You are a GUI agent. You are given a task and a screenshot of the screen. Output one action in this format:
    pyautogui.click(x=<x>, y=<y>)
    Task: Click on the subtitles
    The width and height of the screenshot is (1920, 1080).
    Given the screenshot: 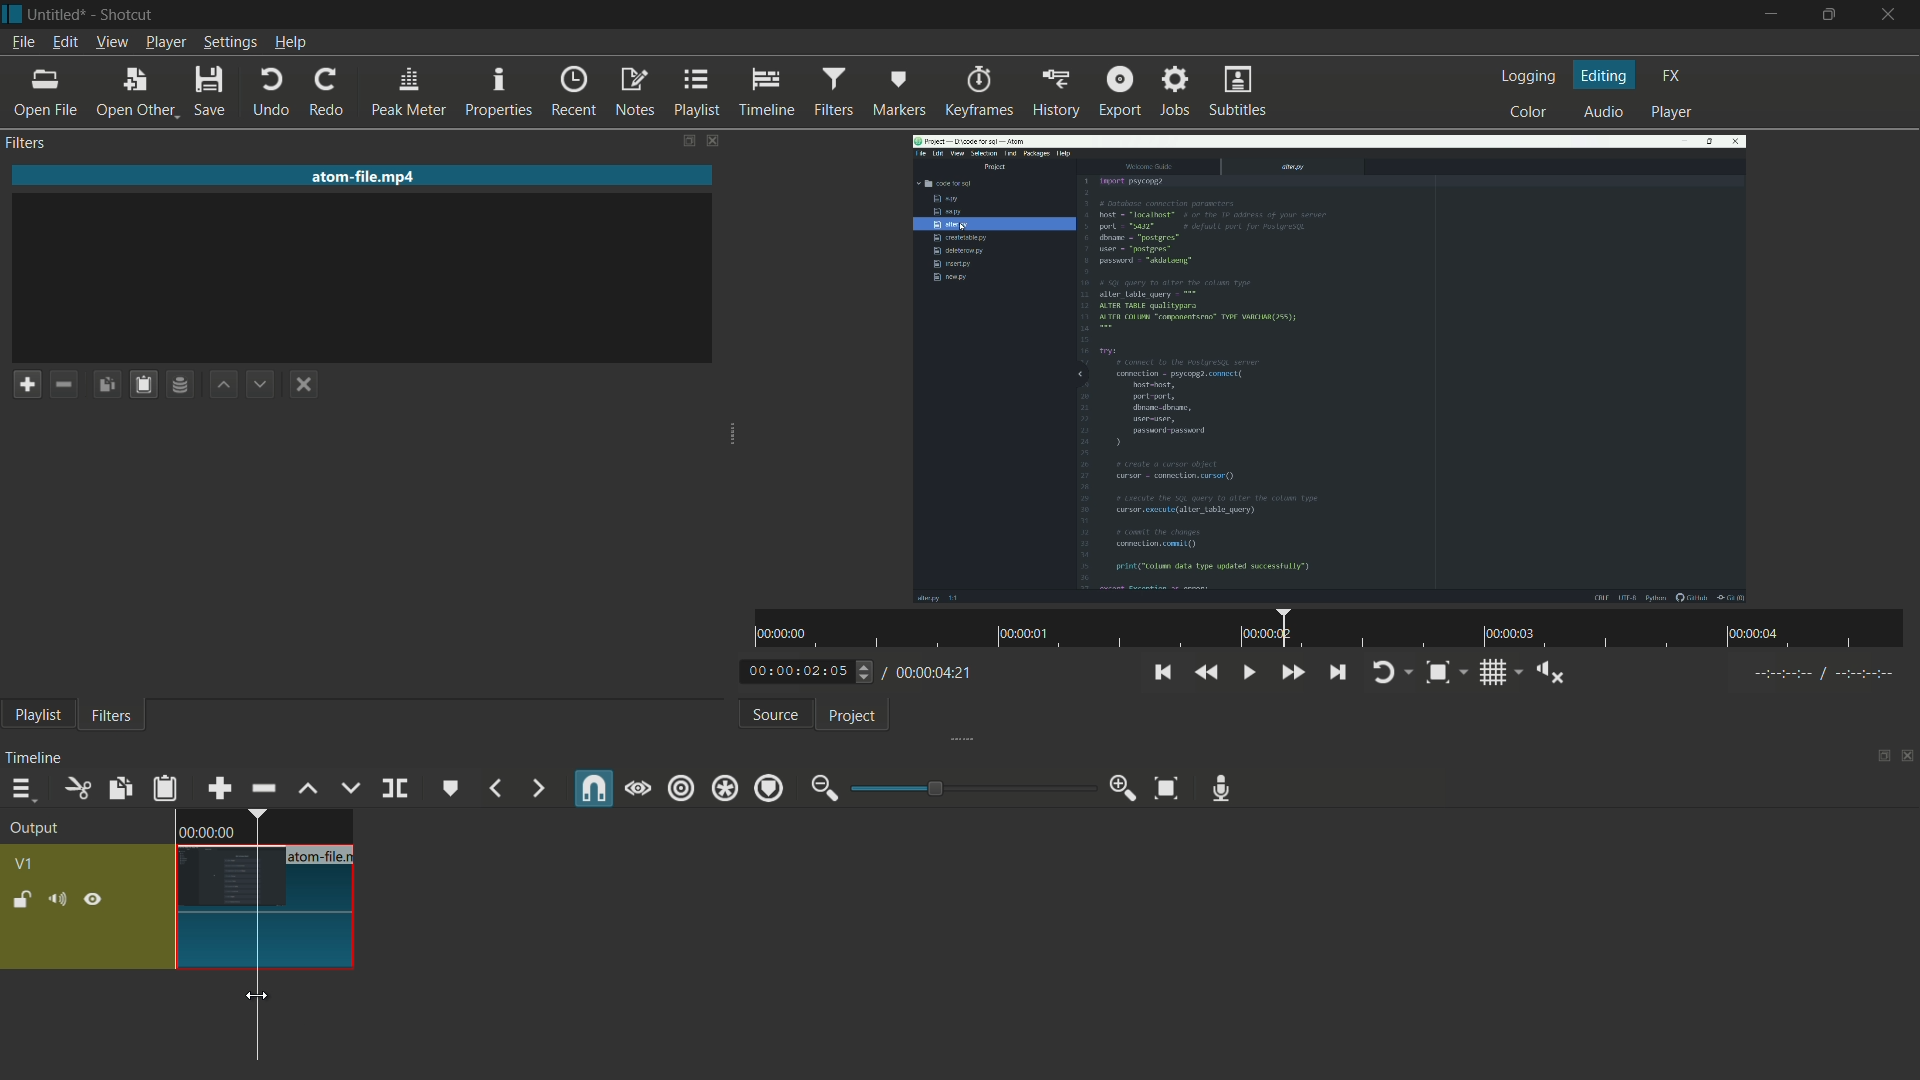 What is the action you would take?
    pyautogui.click(x=1238, y=91)
    